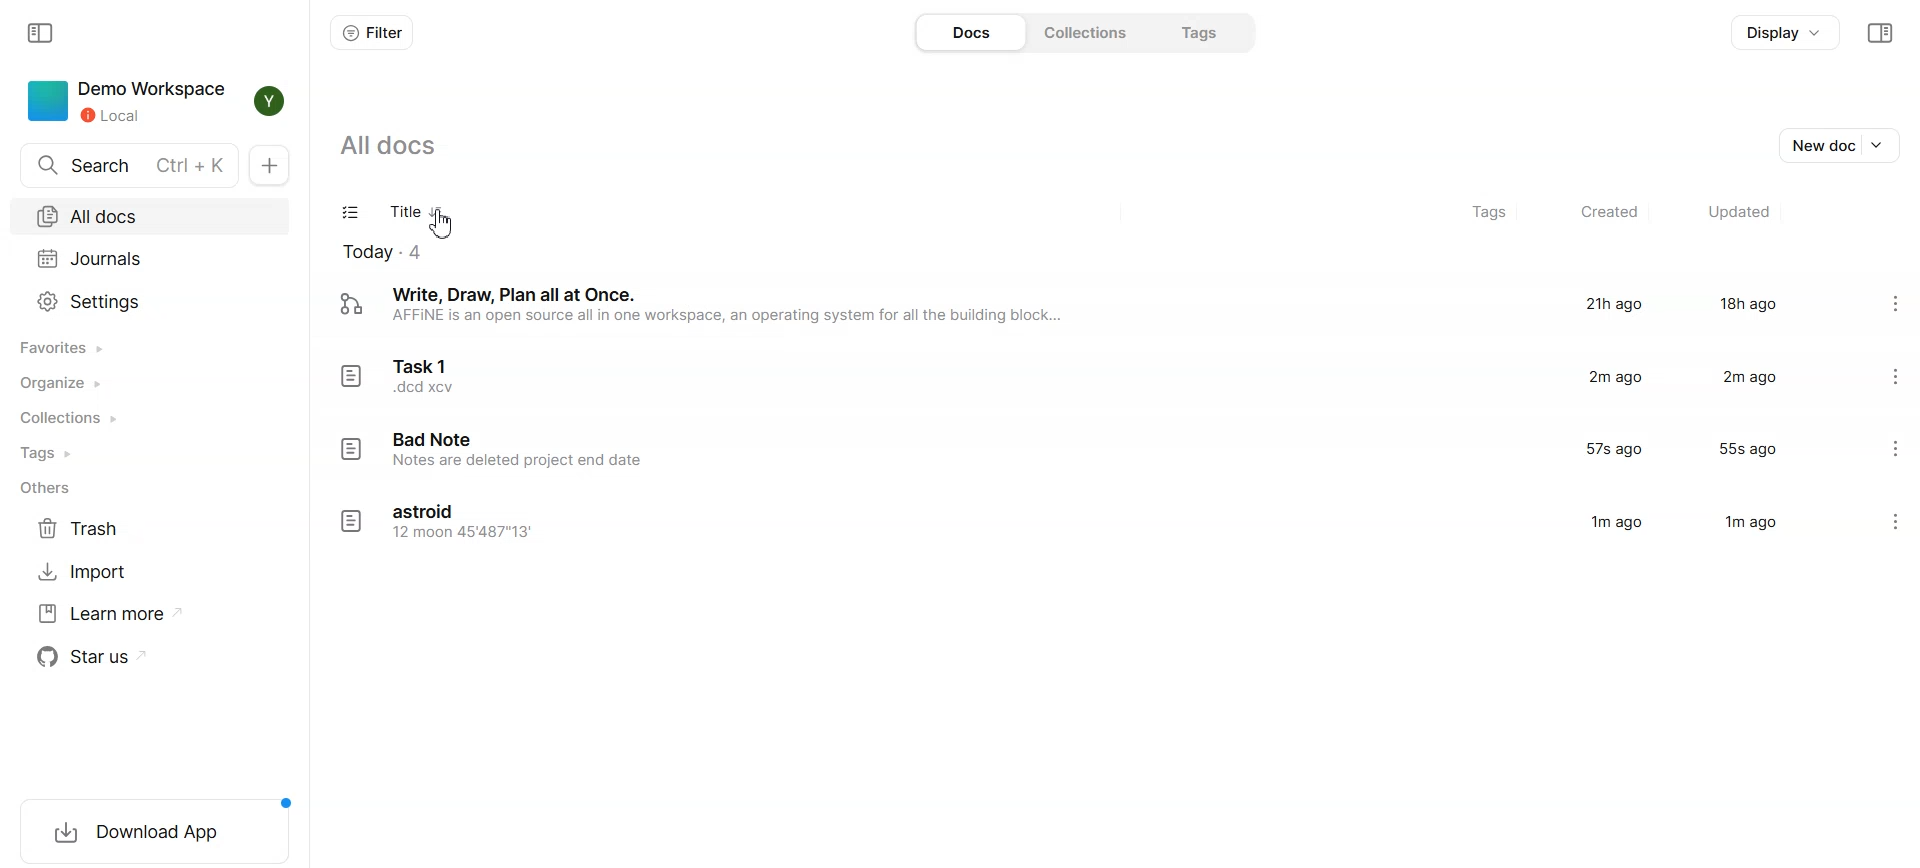 The height and width of the screenshot is (868, 1920). What do you see at coordinates (41, 33) in the screenshot?
I see `Collapse sidebar` at bounding box center [41, 33].